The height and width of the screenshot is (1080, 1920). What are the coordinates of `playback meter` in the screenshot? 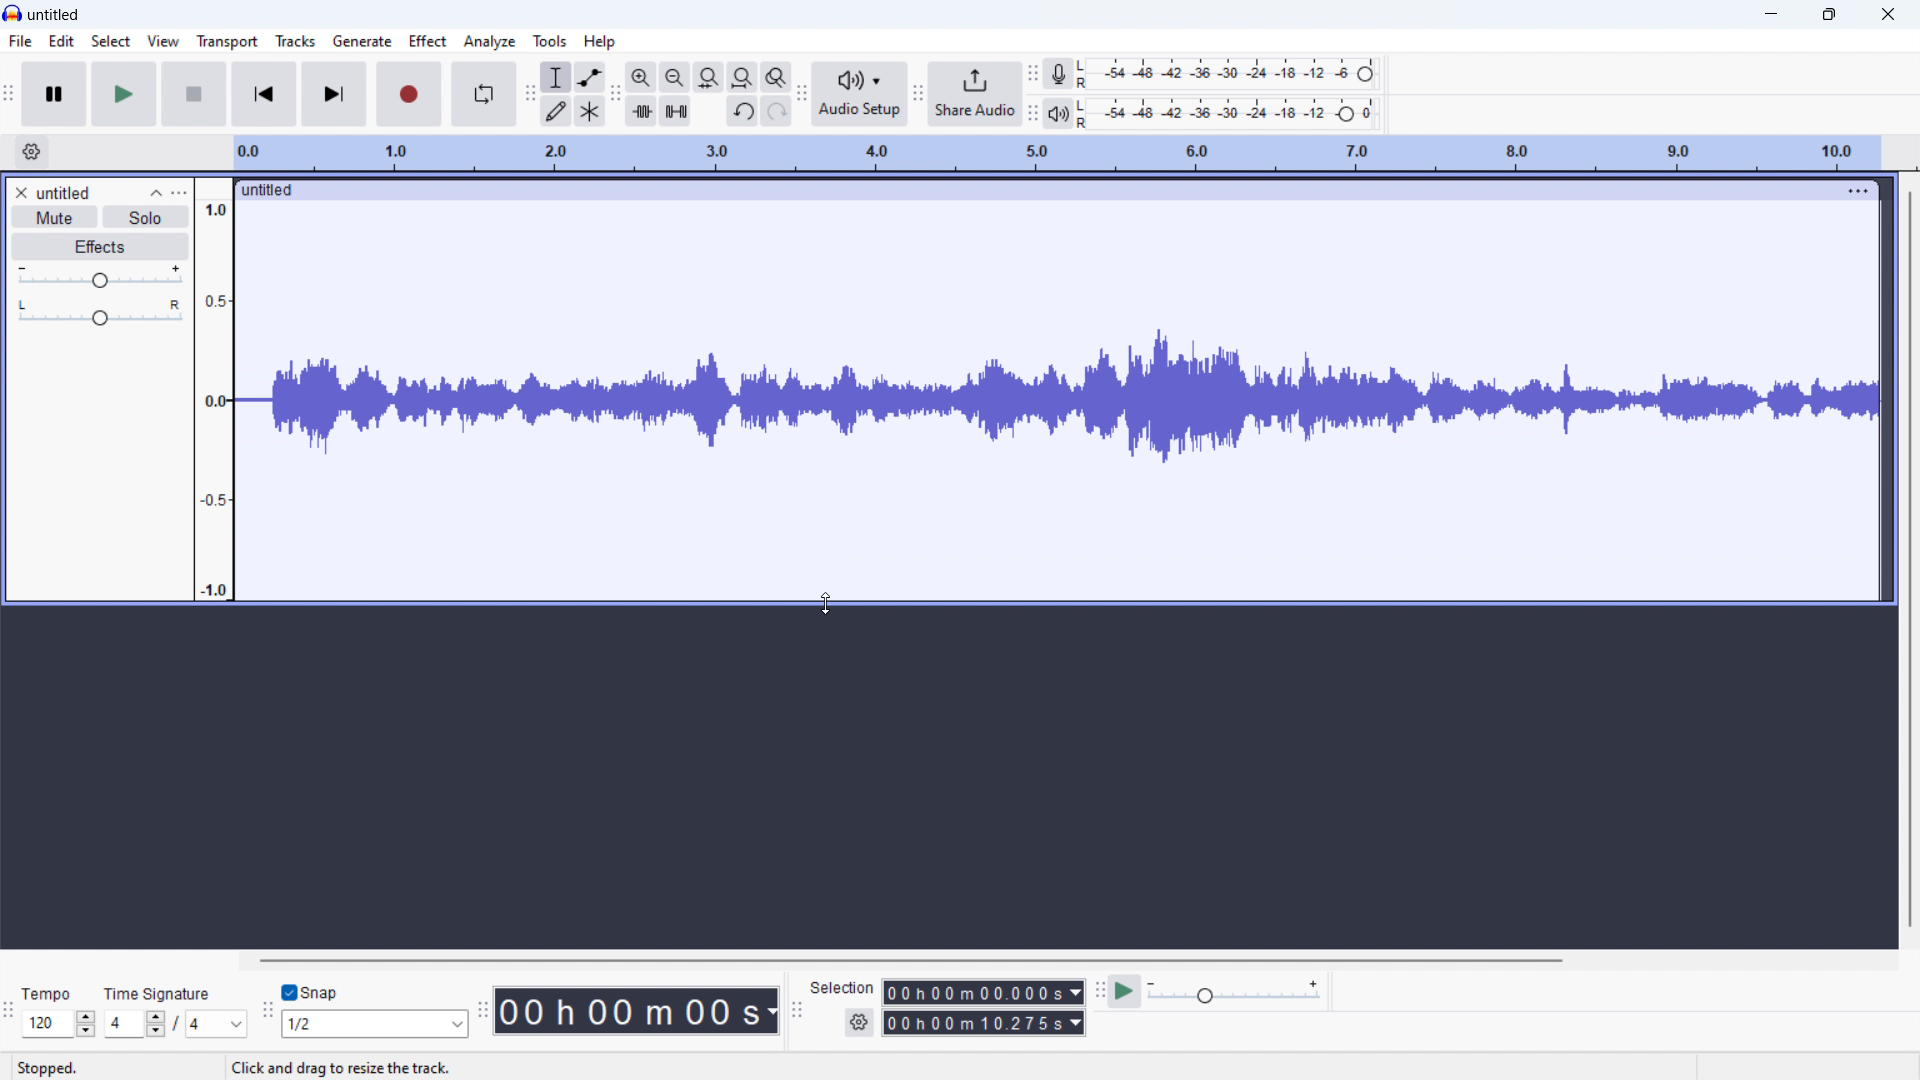 It's located at (1059, 114).